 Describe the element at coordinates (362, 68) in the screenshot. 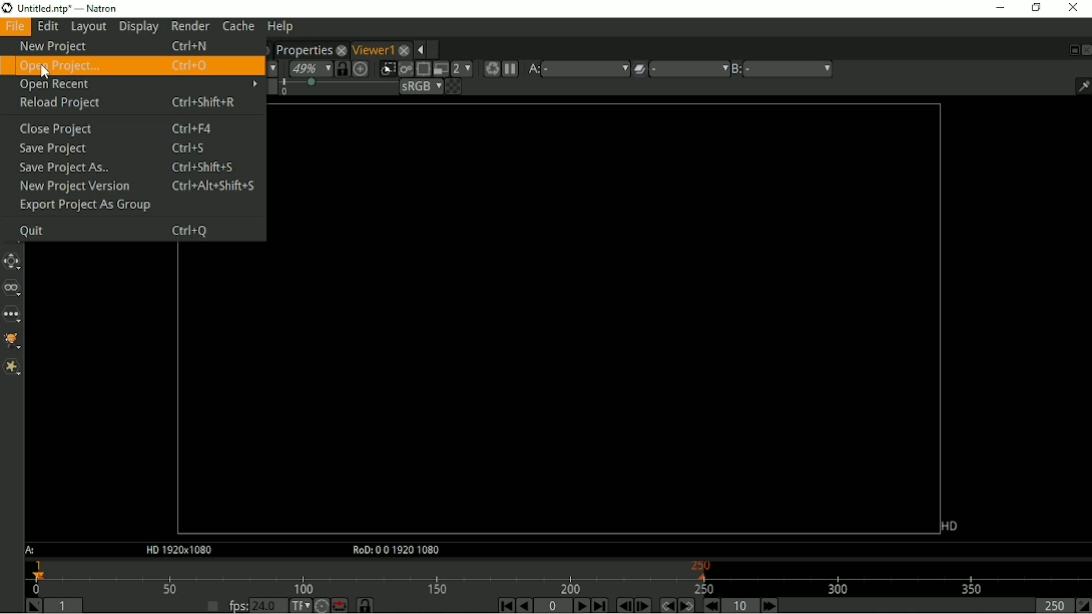

I see `Scale image` at that location.